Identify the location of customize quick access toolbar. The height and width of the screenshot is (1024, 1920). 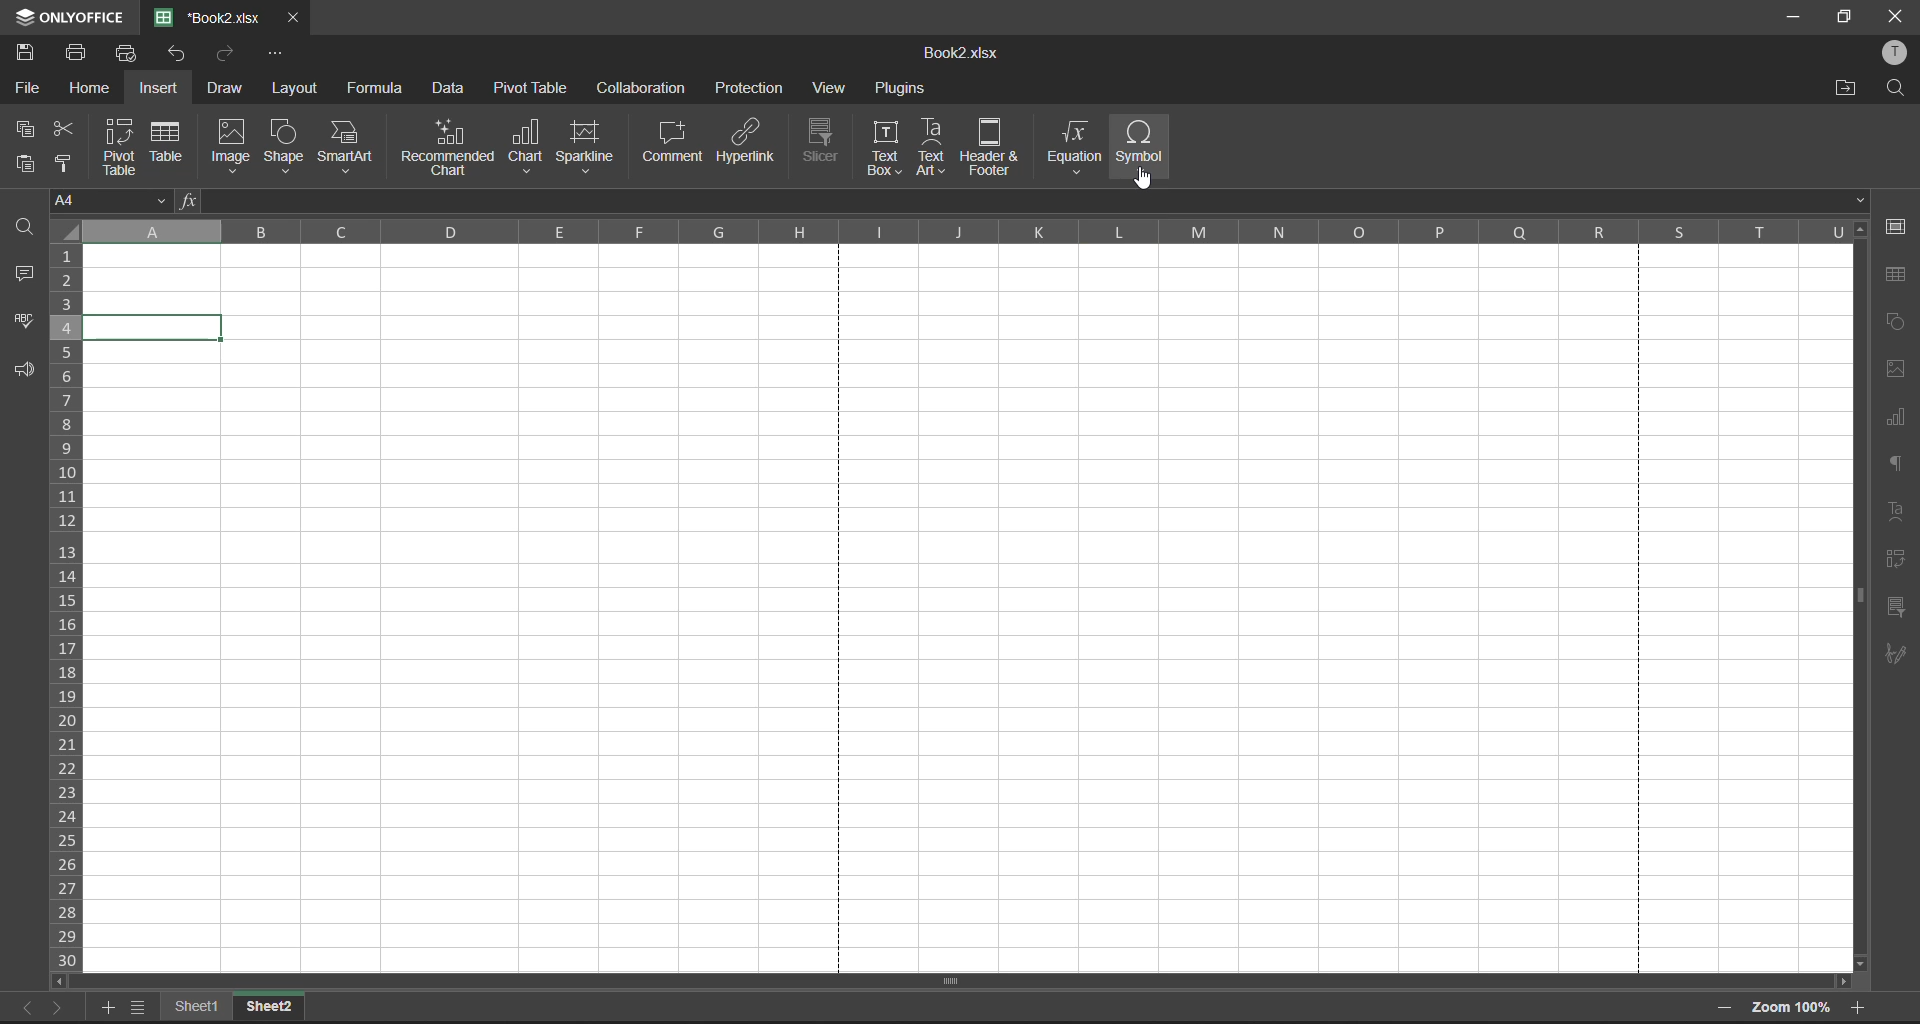
(271, 55).